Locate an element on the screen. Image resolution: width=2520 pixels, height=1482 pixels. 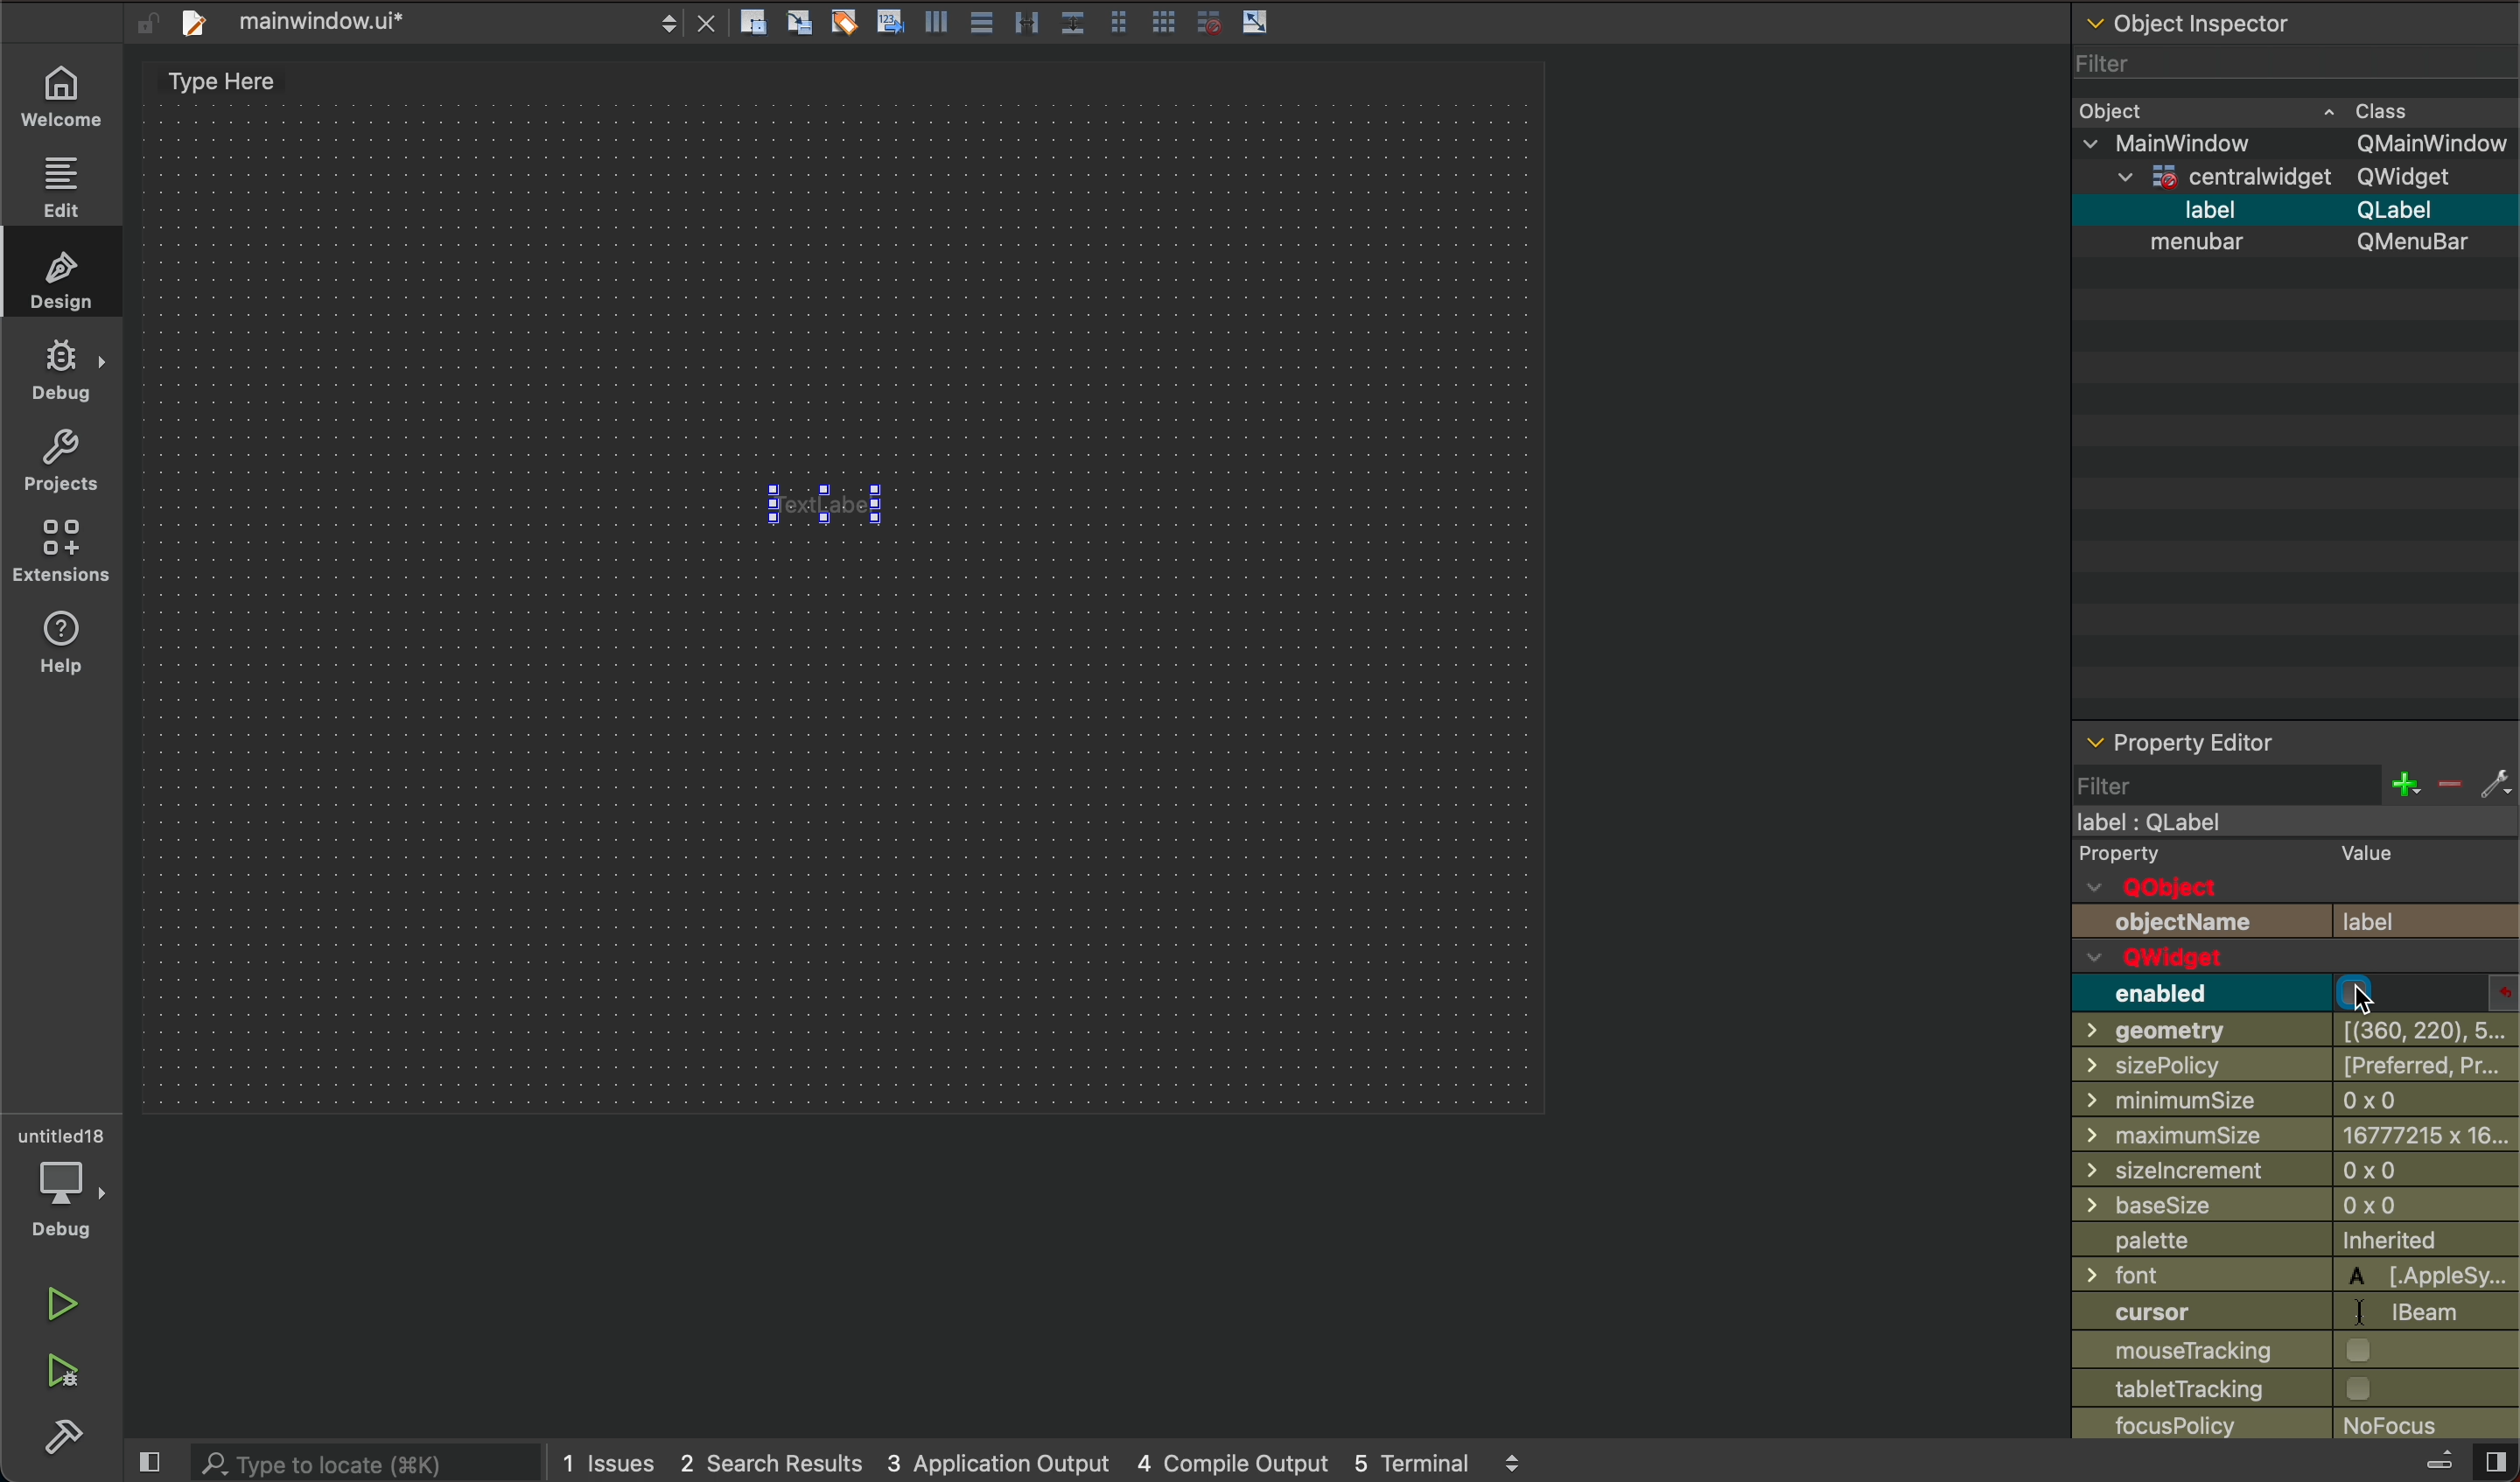
mouse tracking is located at coordinates (2194, 1352).